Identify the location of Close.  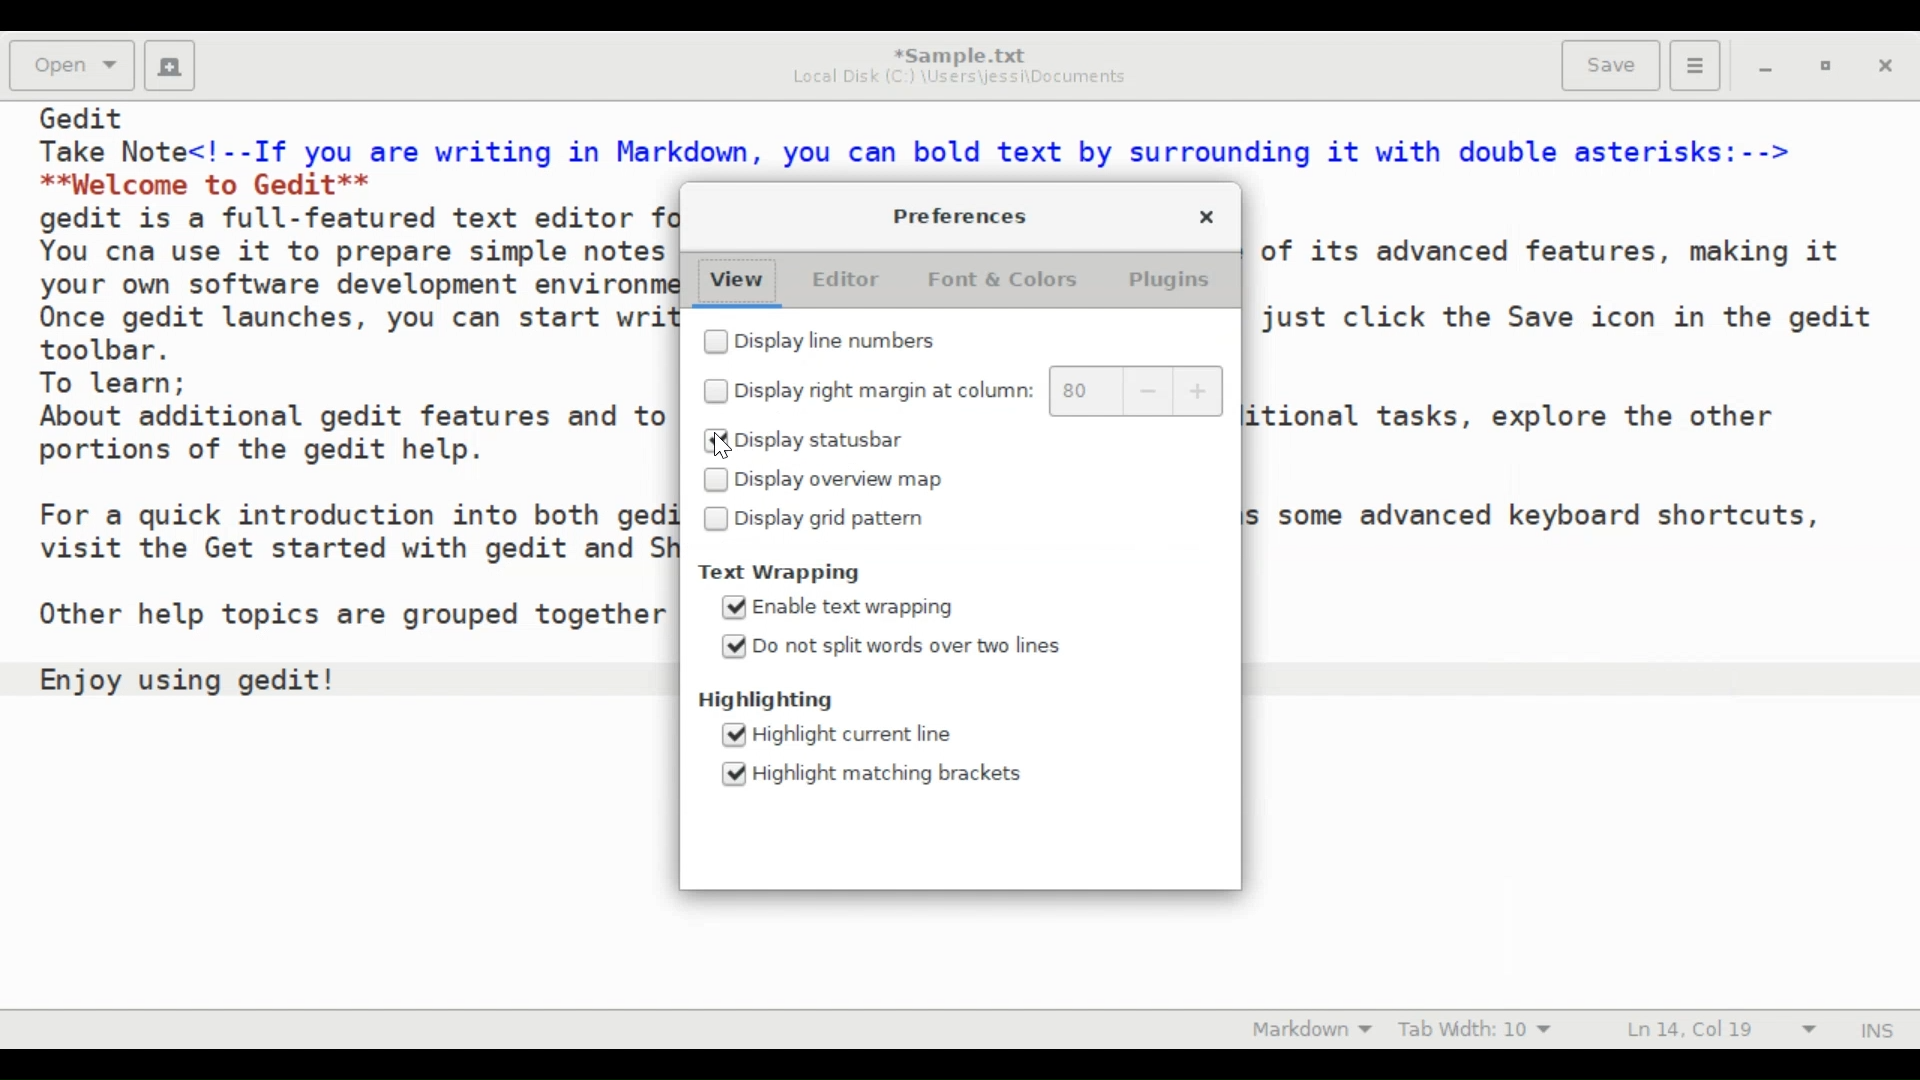
(1207, 217).